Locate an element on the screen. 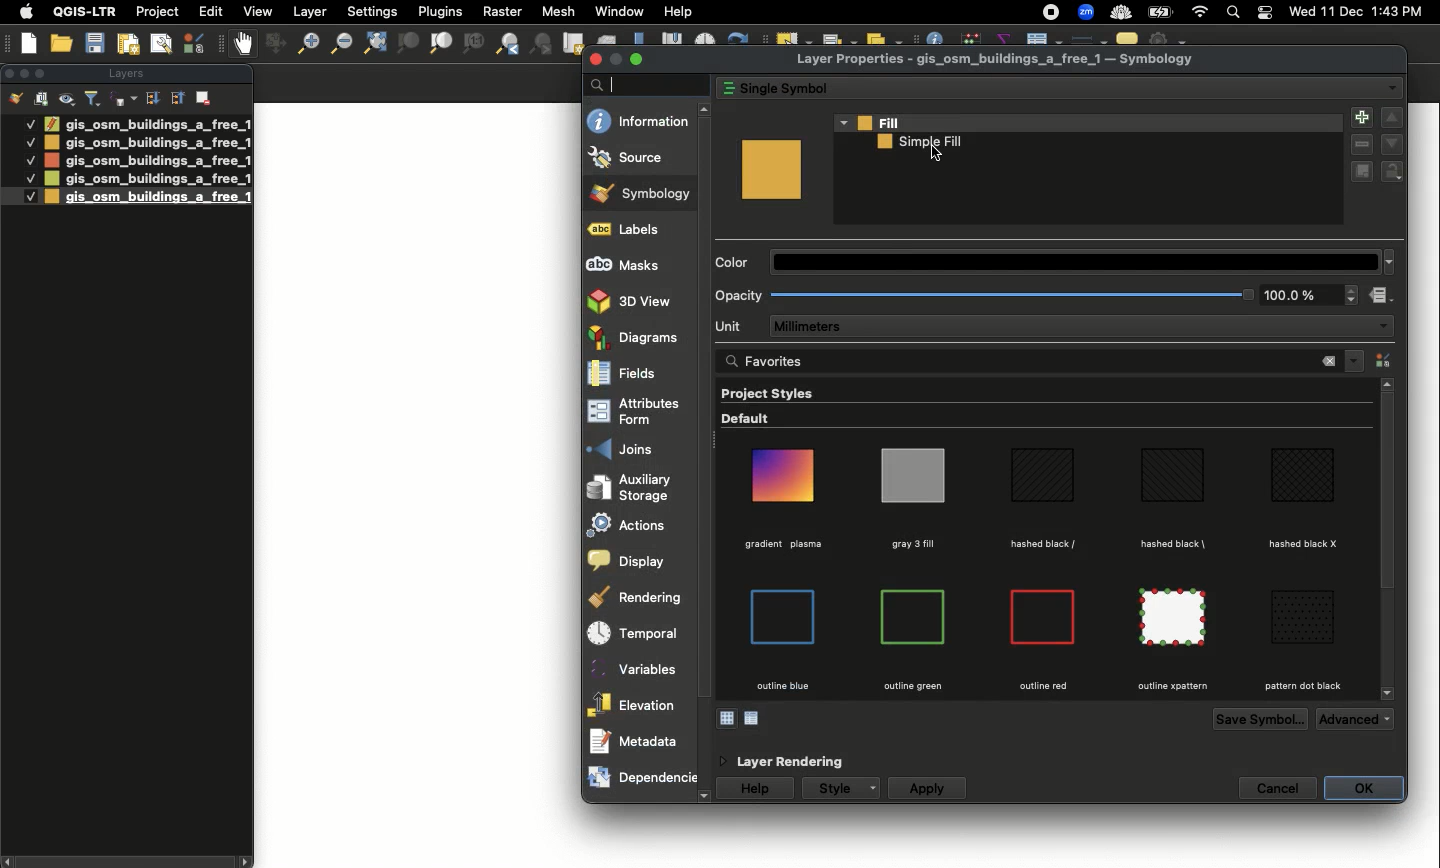 This screenshot has height=868, width=1440. Zoom full is located at coordinates (373, 44).